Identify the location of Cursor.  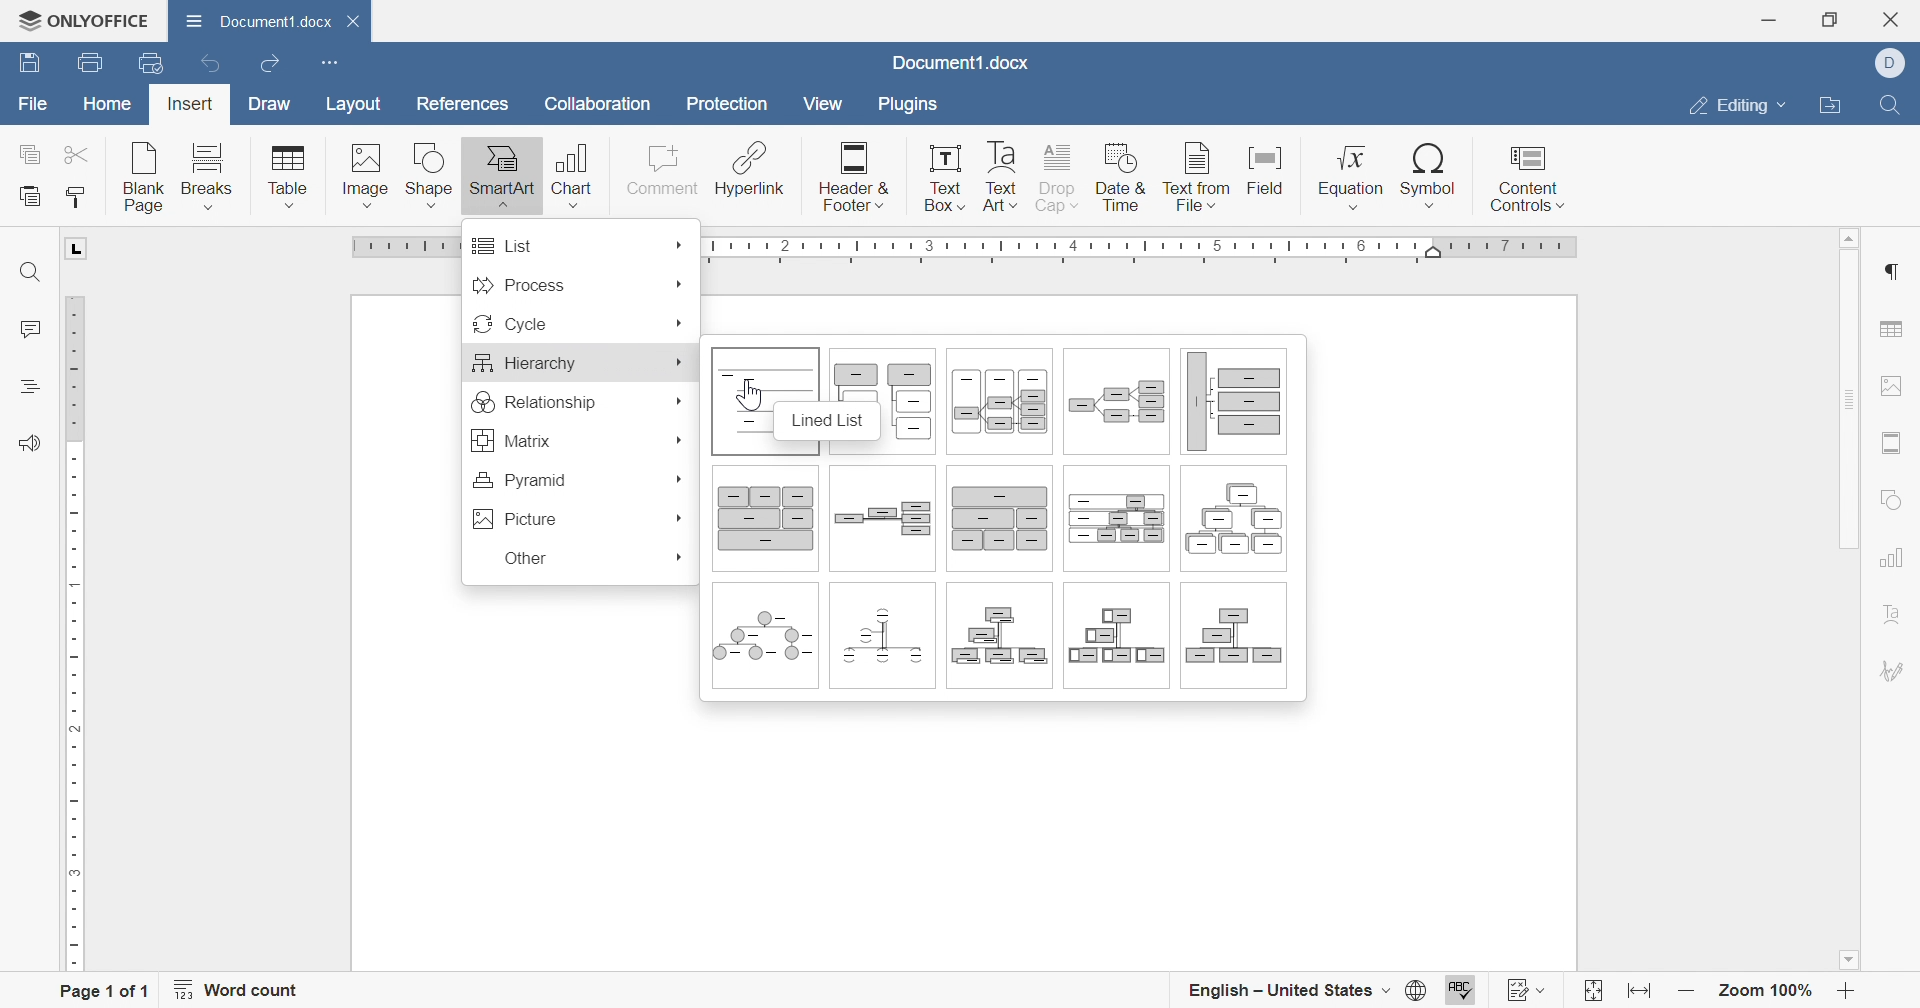
(749, 399).